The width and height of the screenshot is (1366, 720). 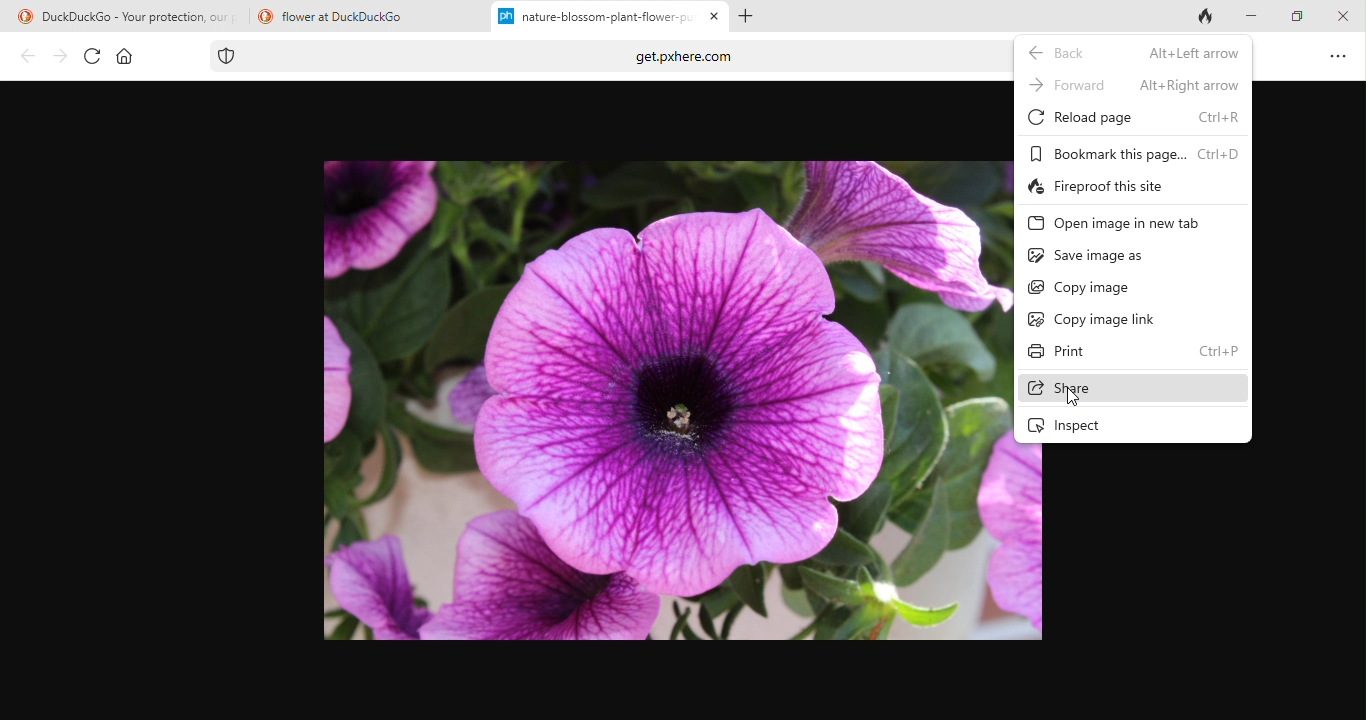 I want to click on option, so click(x=1339, y=58).